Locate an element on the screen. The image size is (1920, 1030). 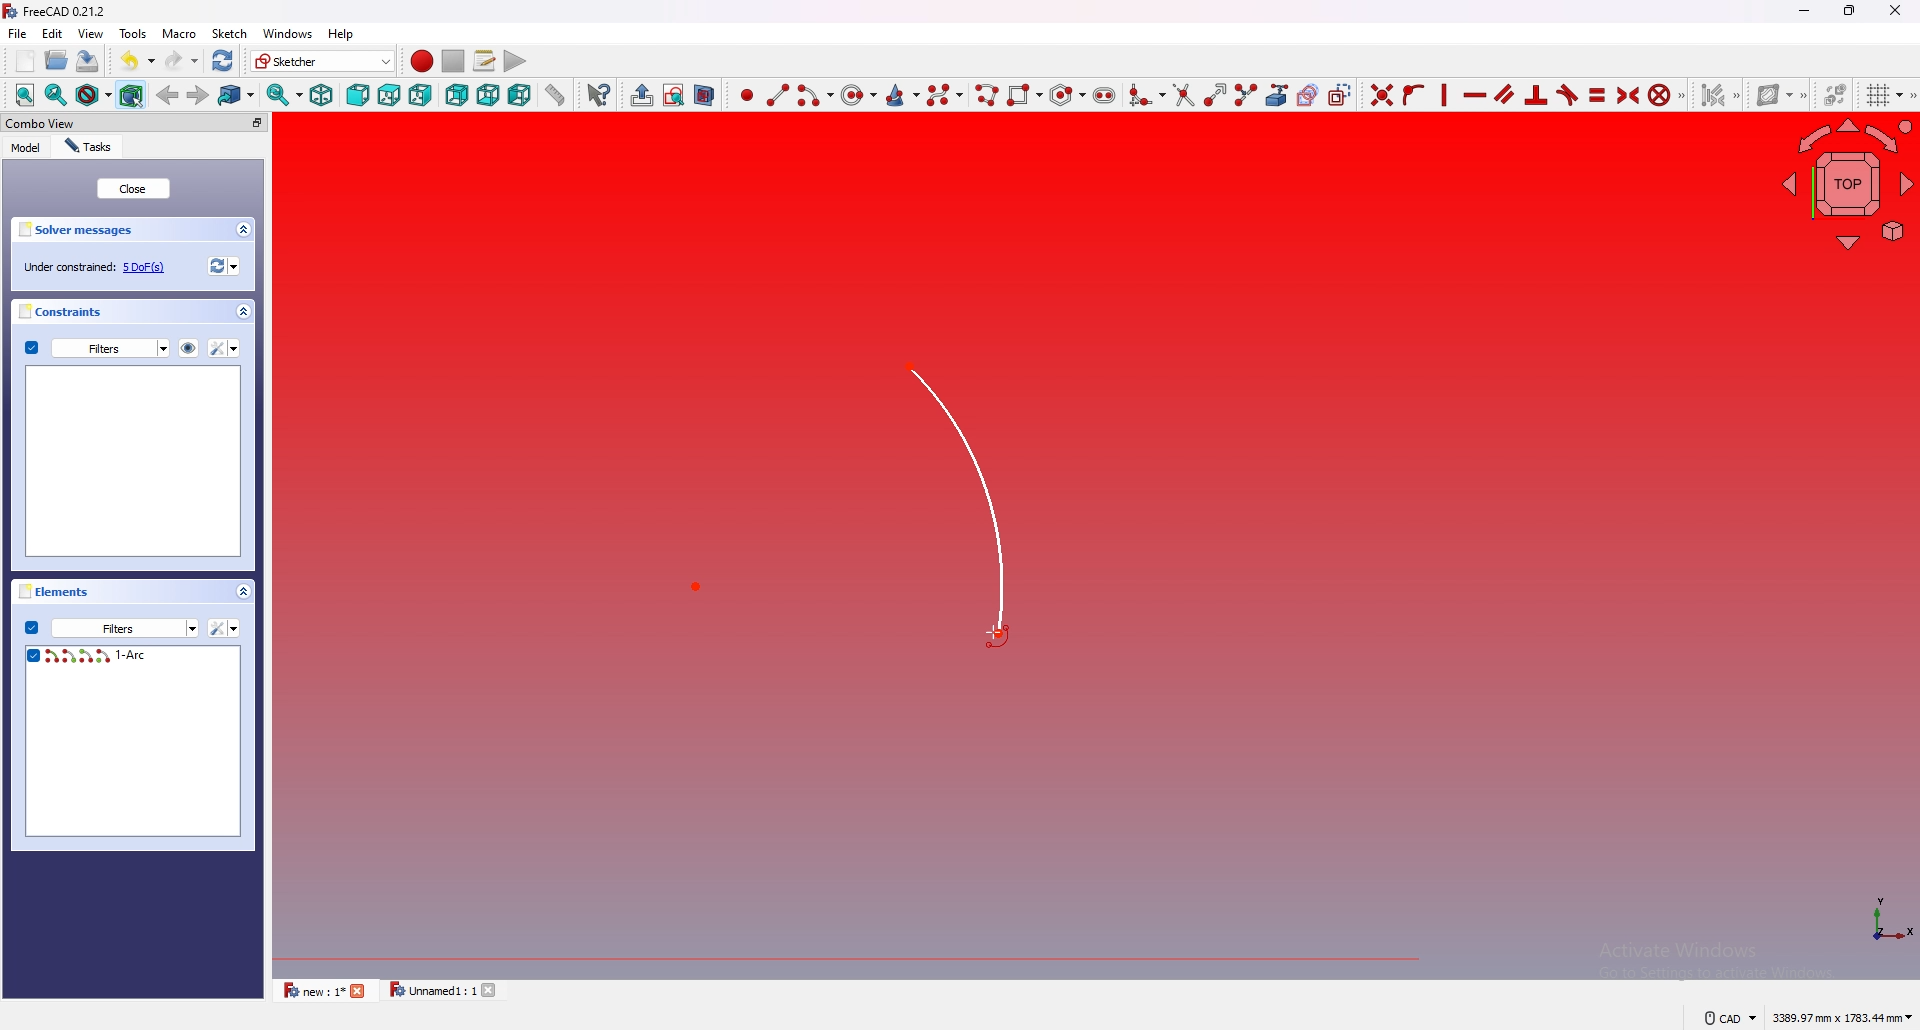
create arc is located at coordinates (814, 96).